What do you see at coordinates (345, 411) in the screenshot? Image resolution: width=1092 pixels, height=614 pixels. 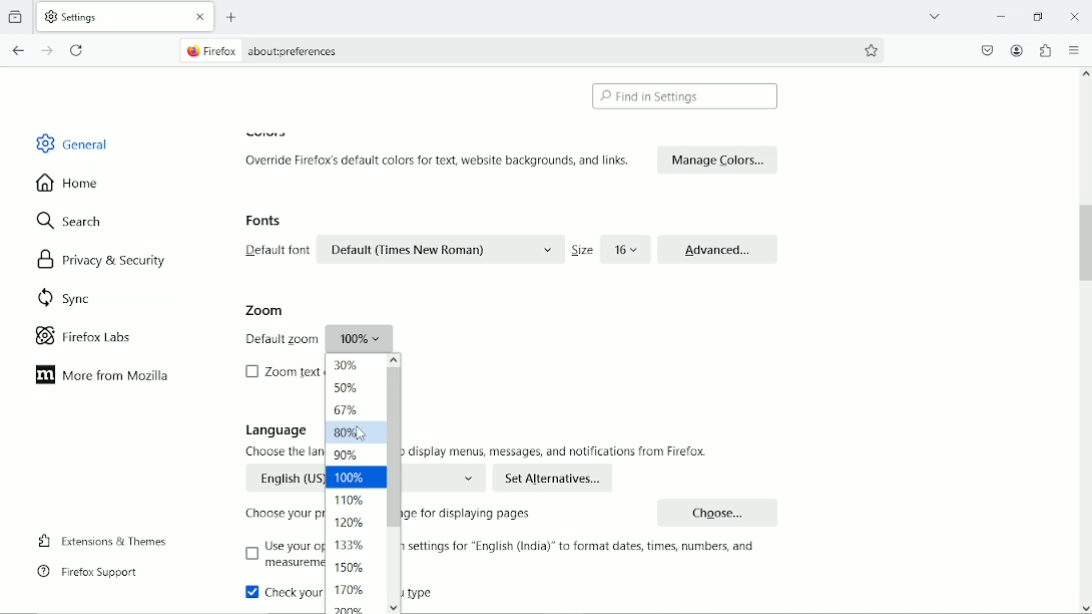 I see `67%` at bounding box center [345, 411].